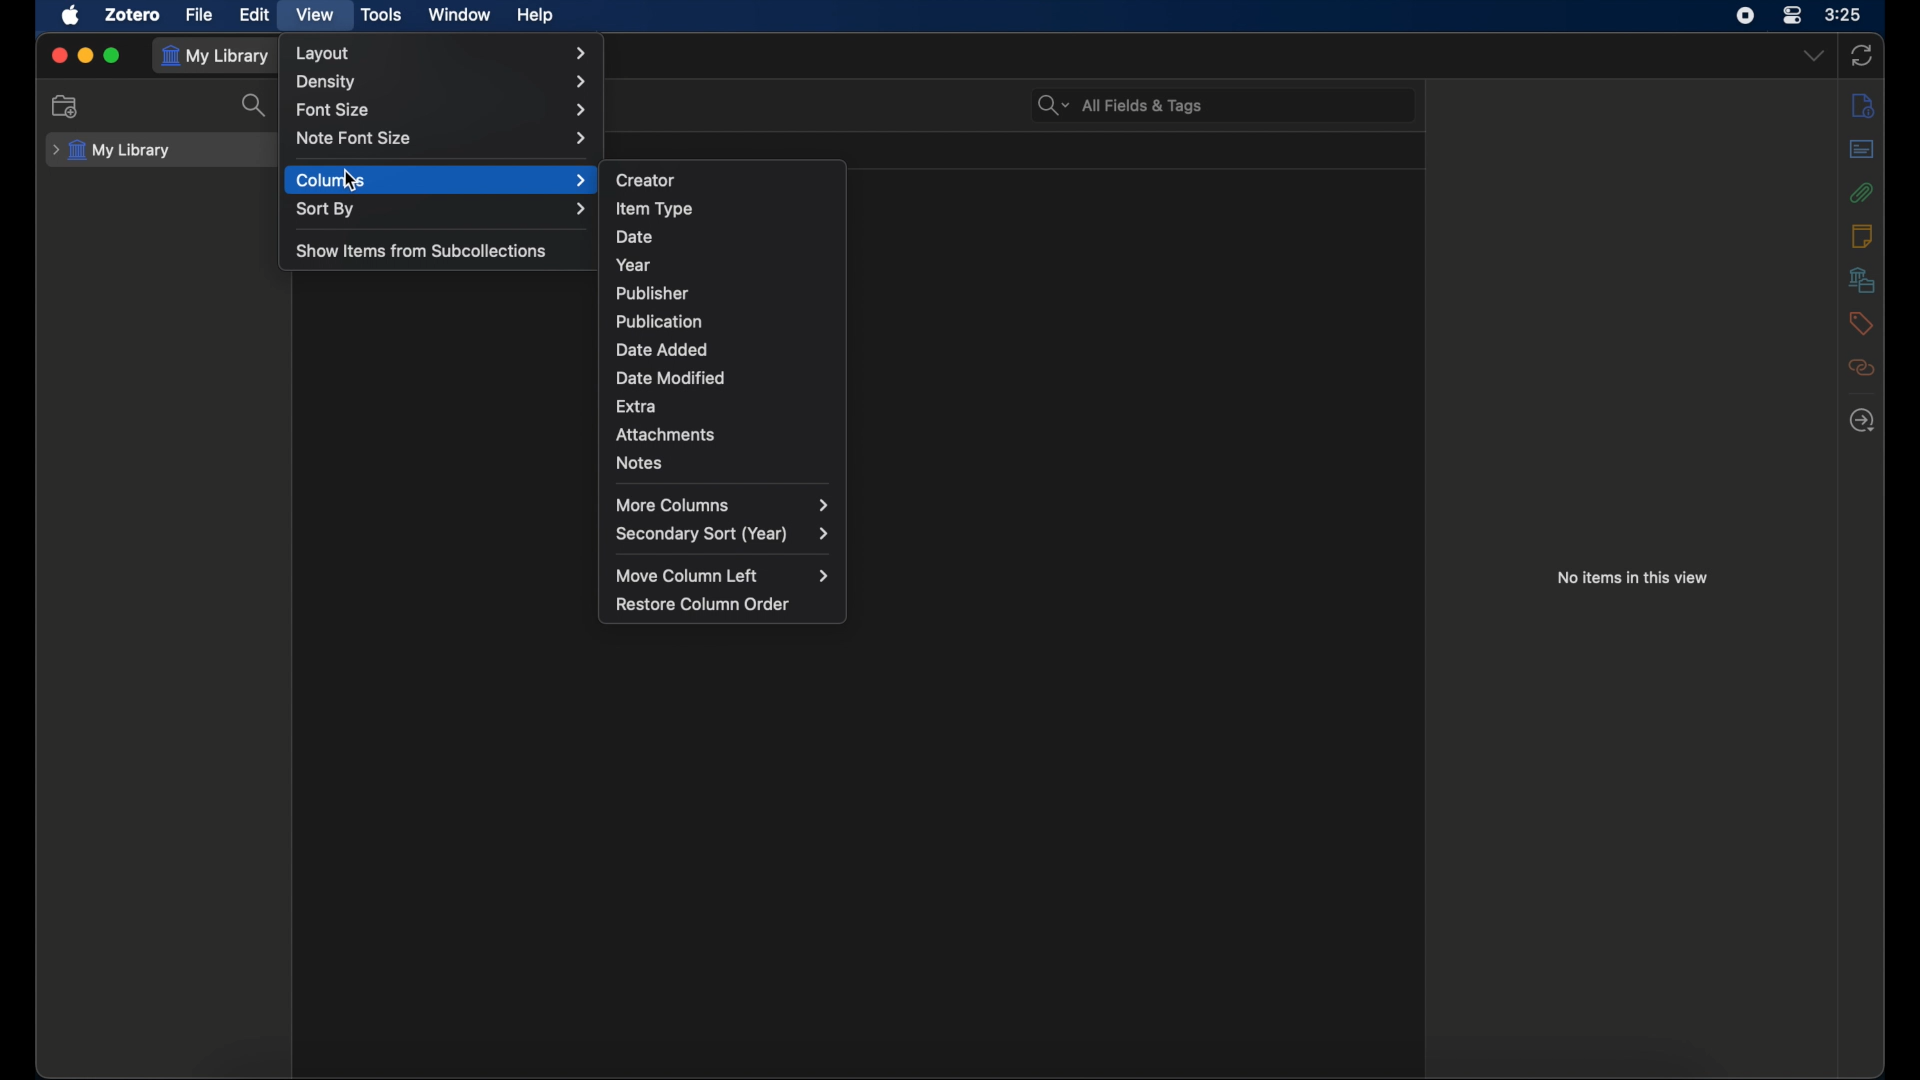  Describe the element at coordinates (443, 53) in the screenshot. I see `layout` at that location.